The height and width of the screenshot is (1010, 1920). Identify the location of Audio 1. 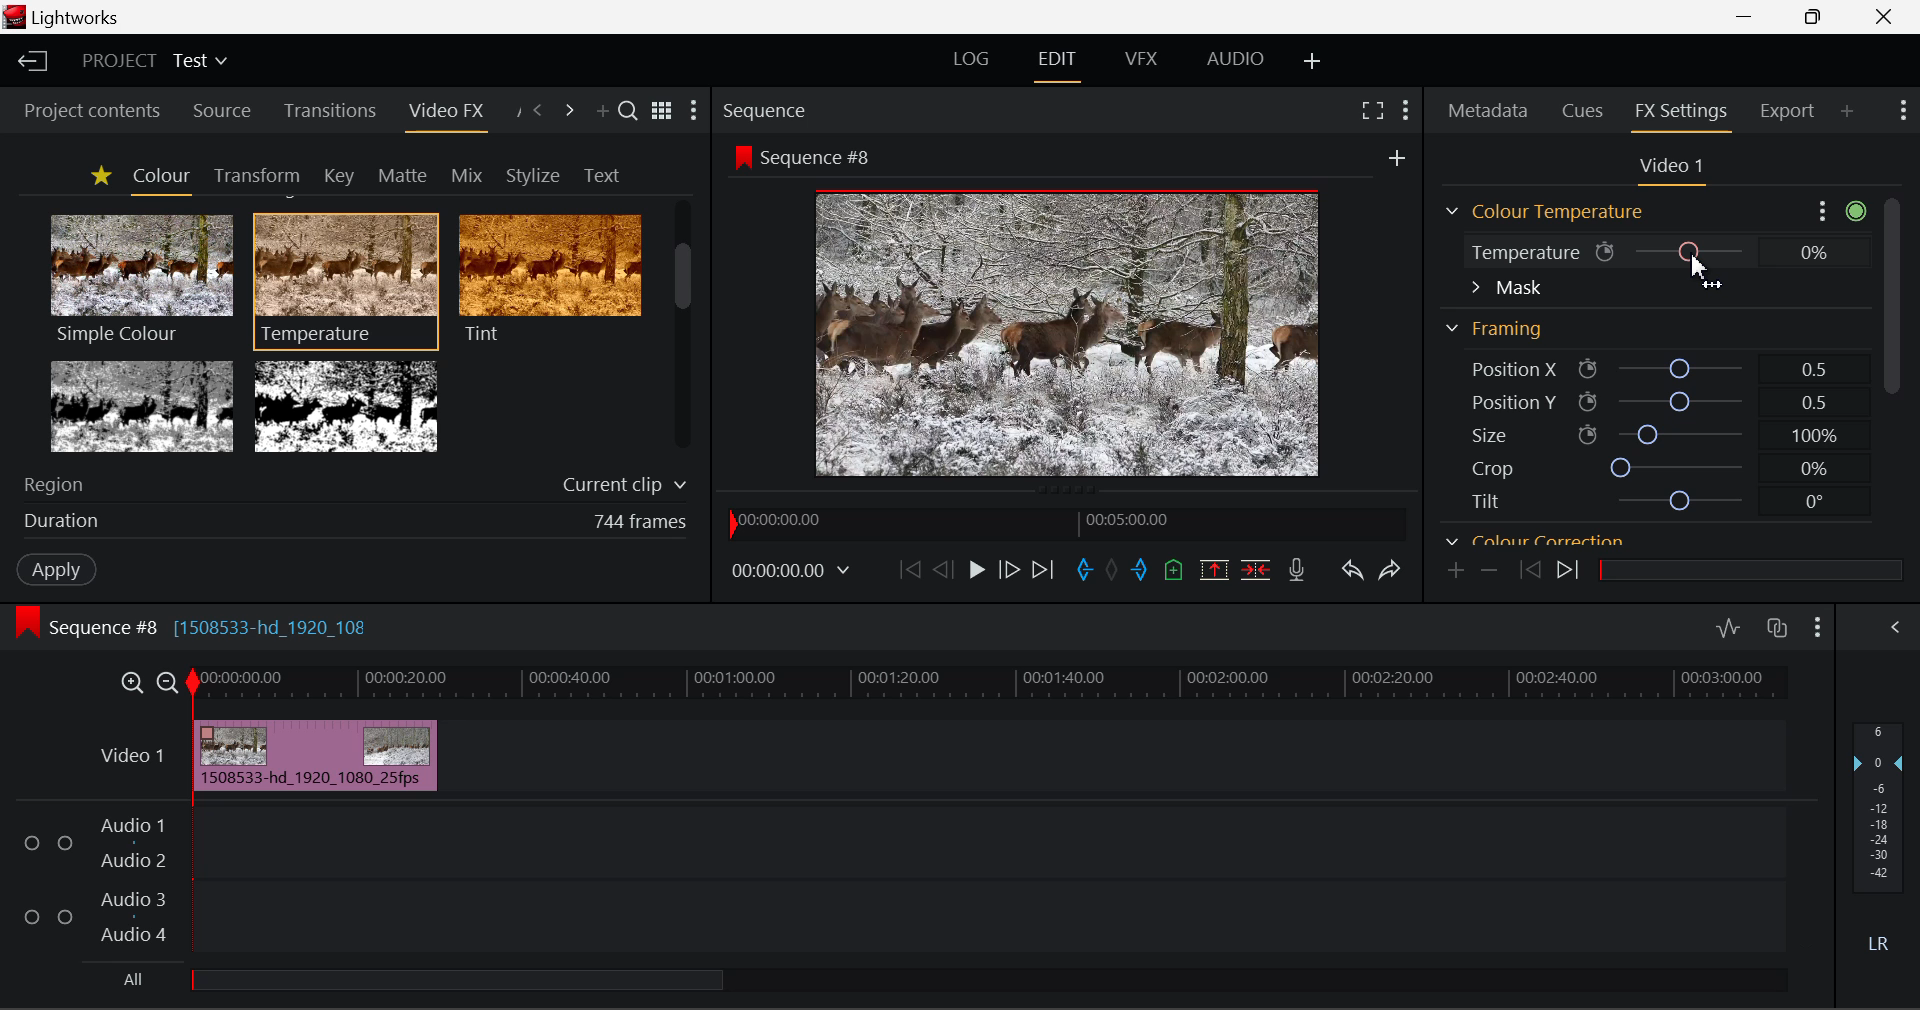
(129, 827).